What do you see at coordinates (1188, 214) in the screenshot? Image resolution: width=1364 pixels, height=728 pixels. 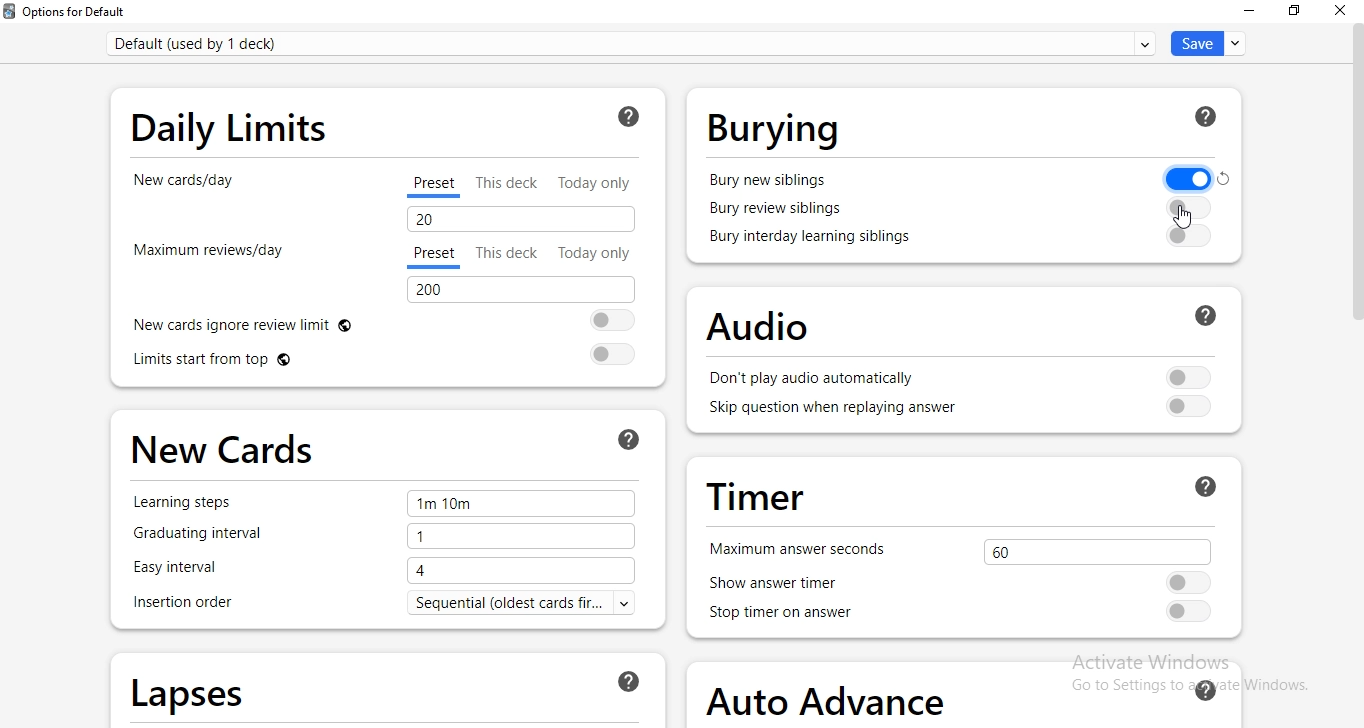 I see `cursor` at bounding box center [1188, 214].